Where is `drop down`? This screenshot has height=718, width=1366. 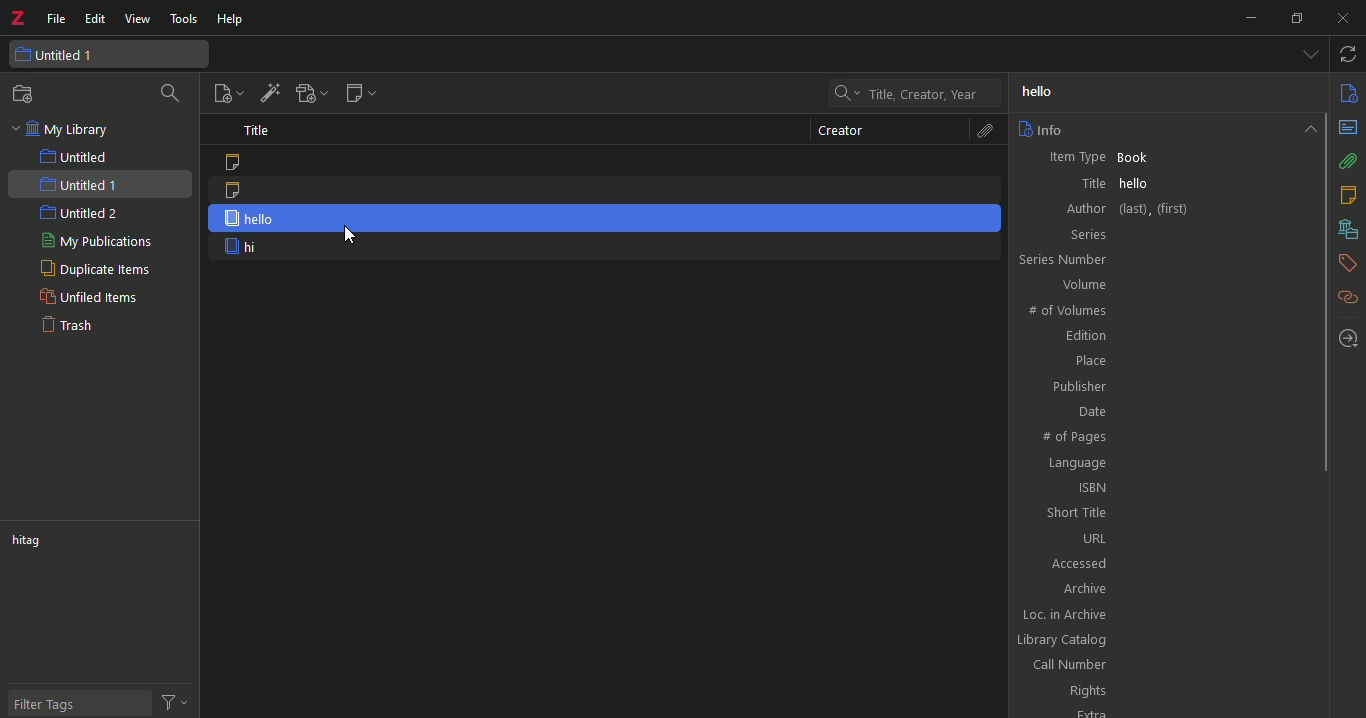
drop down is located at coordinates (840, 93).